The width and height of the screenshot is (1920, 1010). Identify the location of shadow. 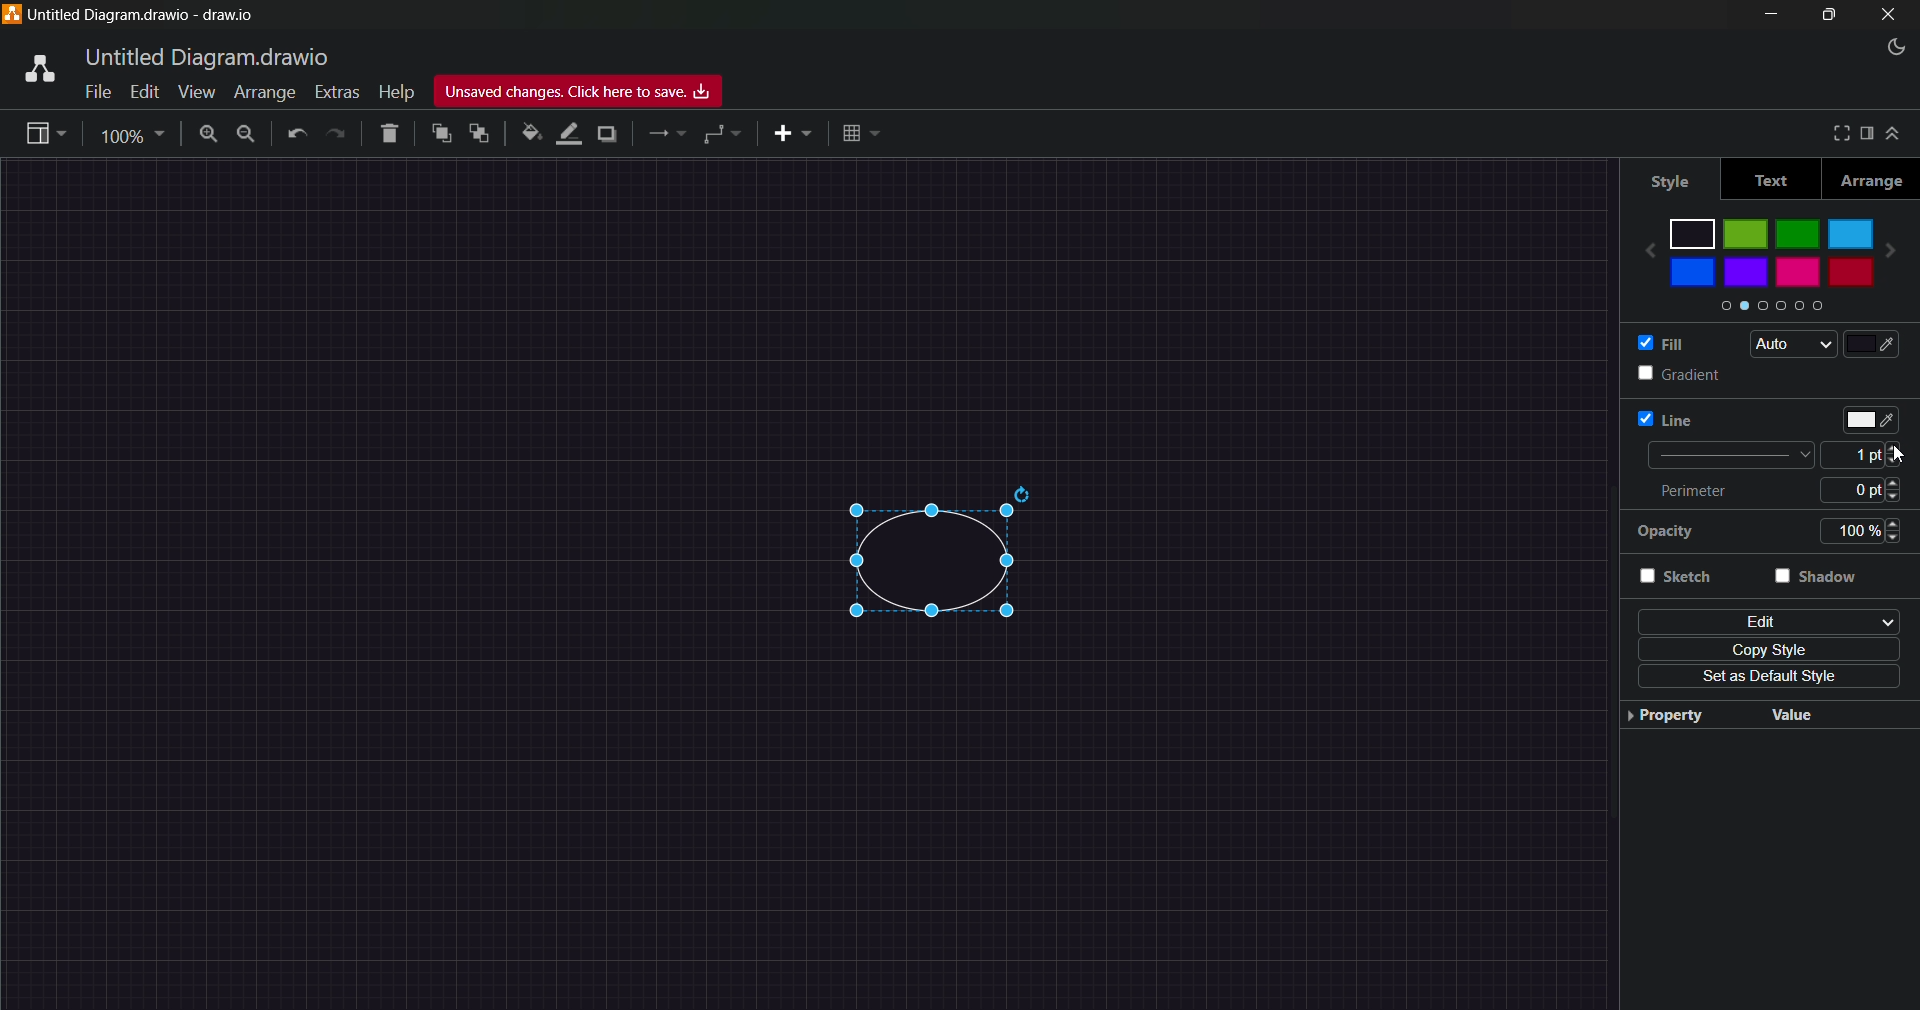
(1824, 577).